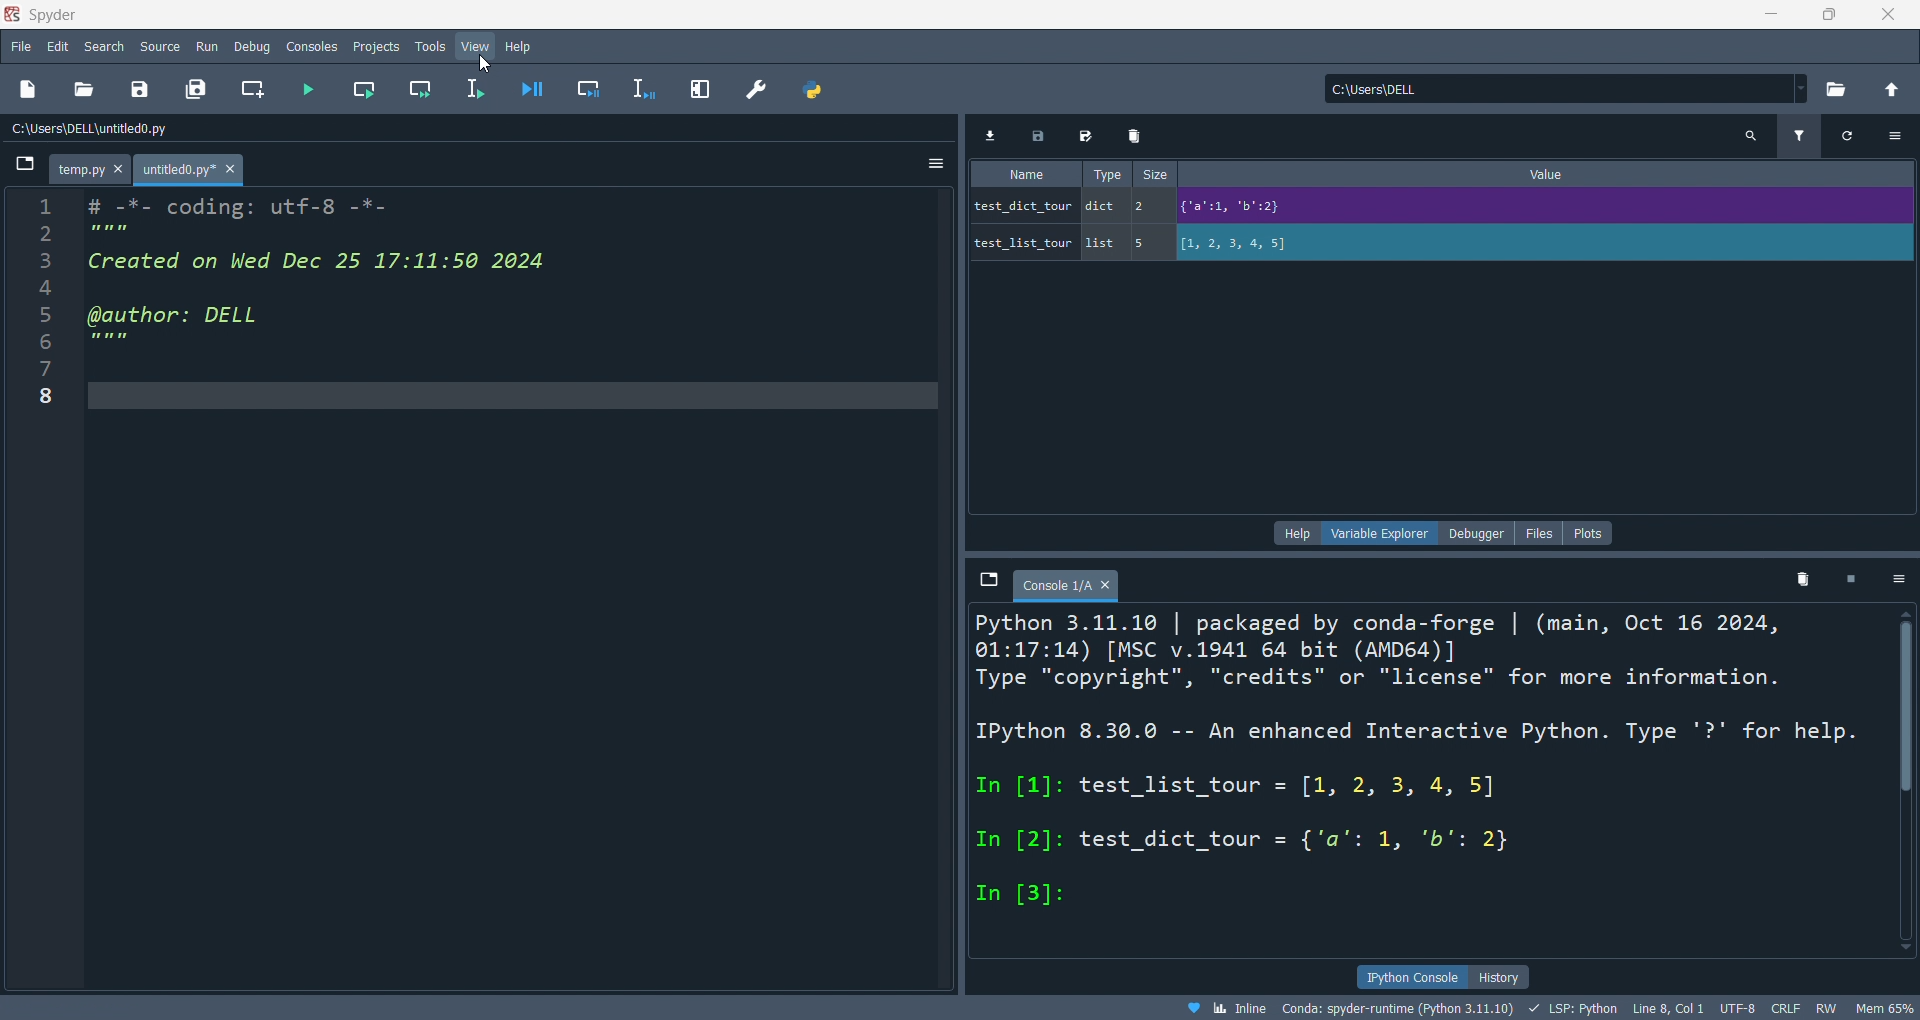 Image resolution: width=1920 pixels, height=1020 pixels. Describe the element at coordinates (1154, 209) in the screenshot. I see `size` at that location.